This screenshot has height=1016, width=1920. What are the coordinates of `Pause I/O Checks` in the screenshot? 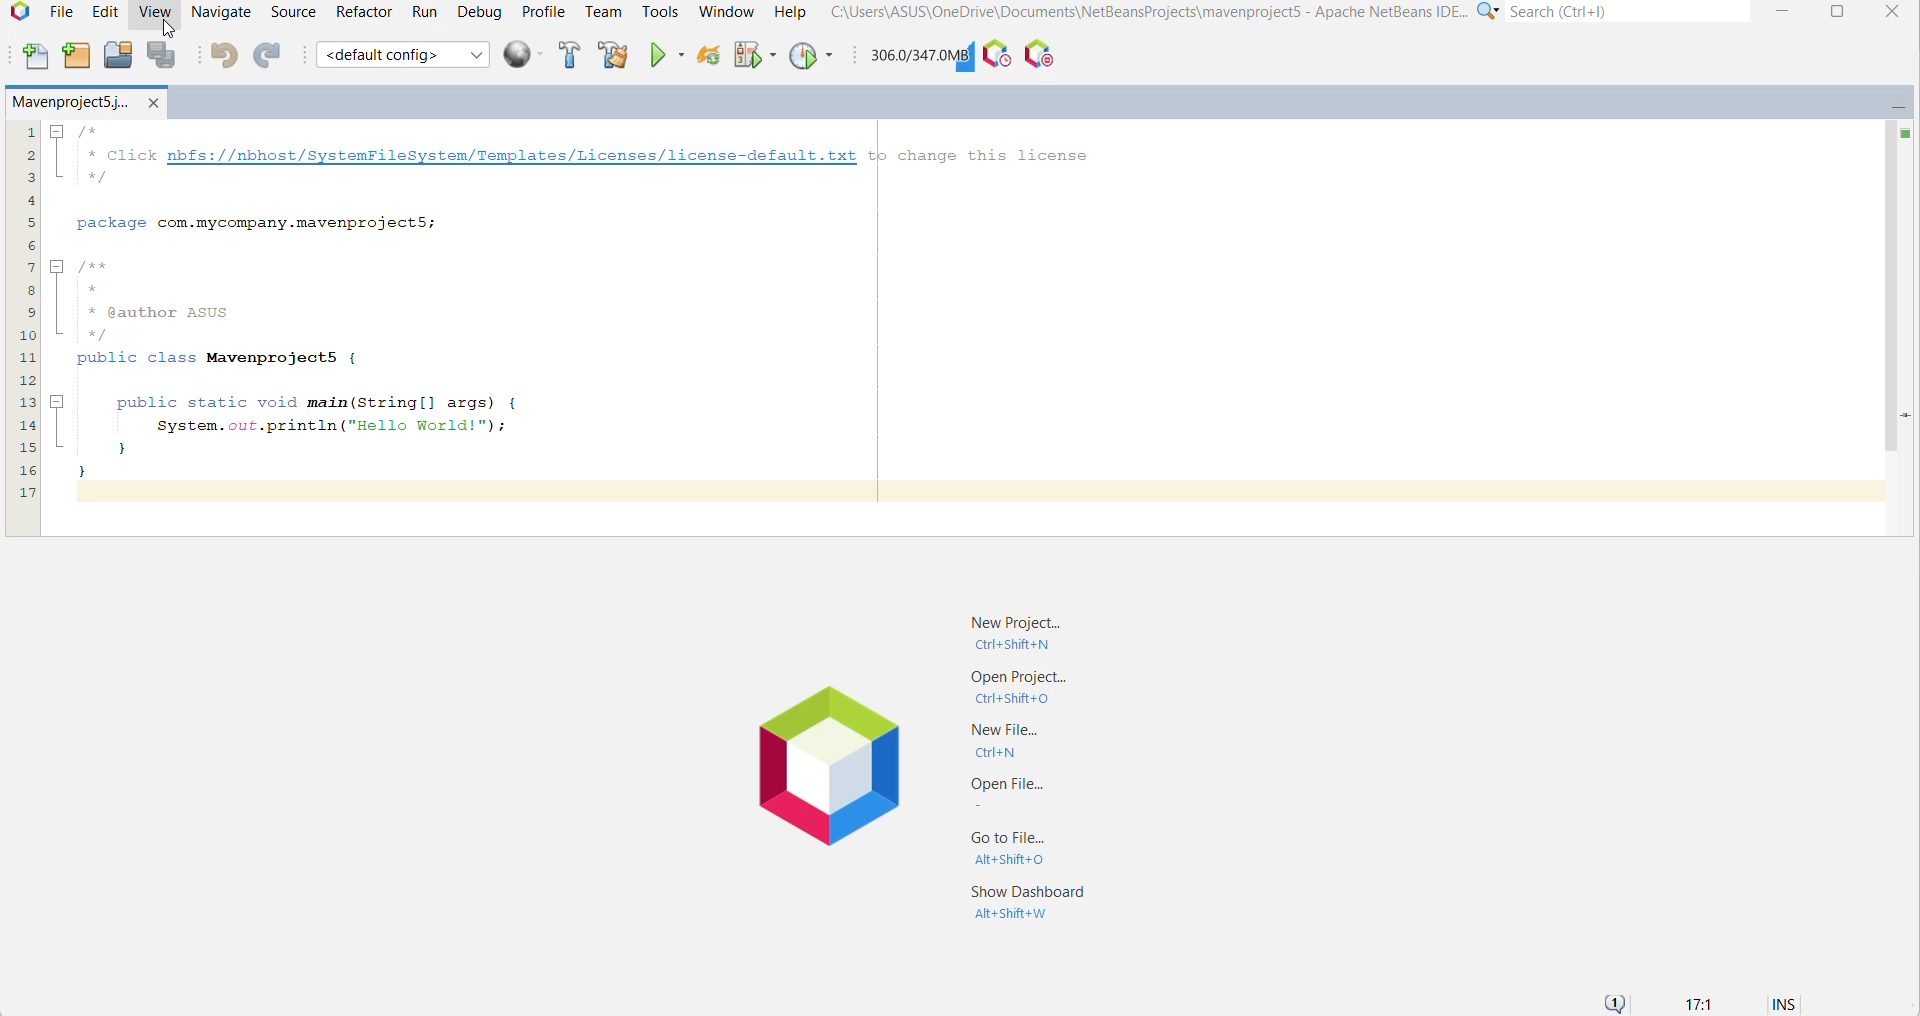 It's located at (1040, 56).